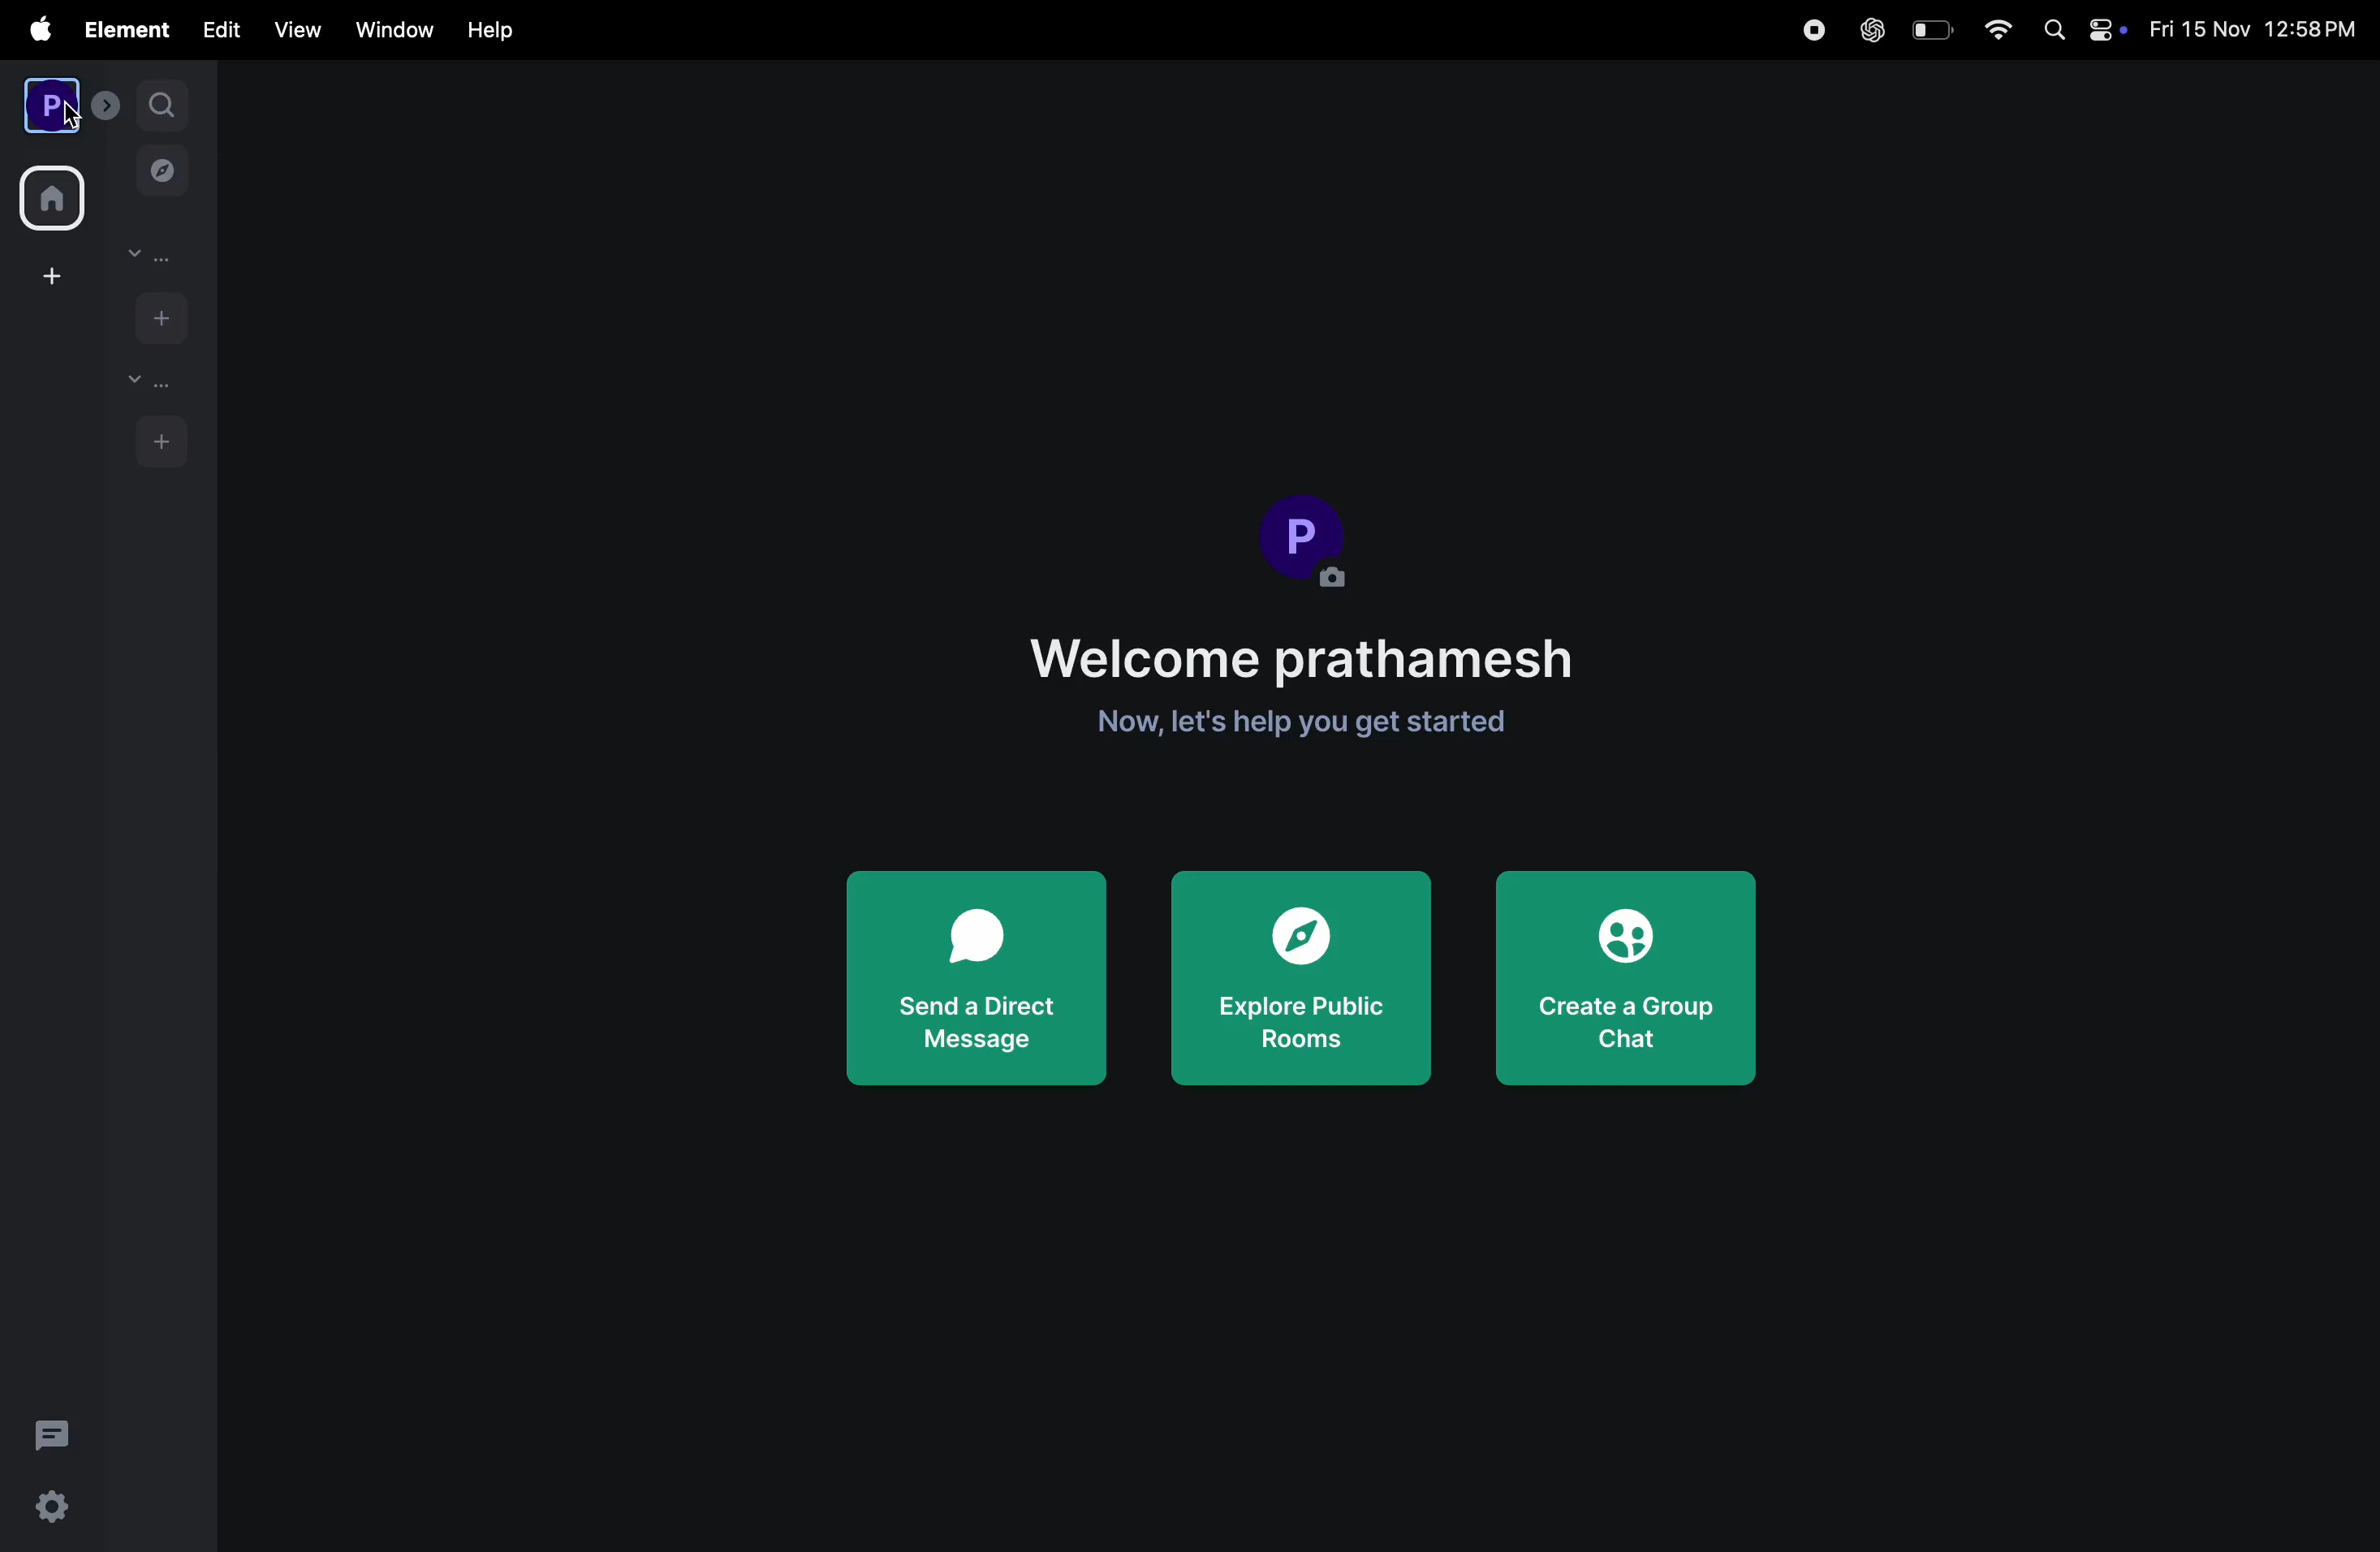  I want to click on explore rooms, so click(1301, 978).